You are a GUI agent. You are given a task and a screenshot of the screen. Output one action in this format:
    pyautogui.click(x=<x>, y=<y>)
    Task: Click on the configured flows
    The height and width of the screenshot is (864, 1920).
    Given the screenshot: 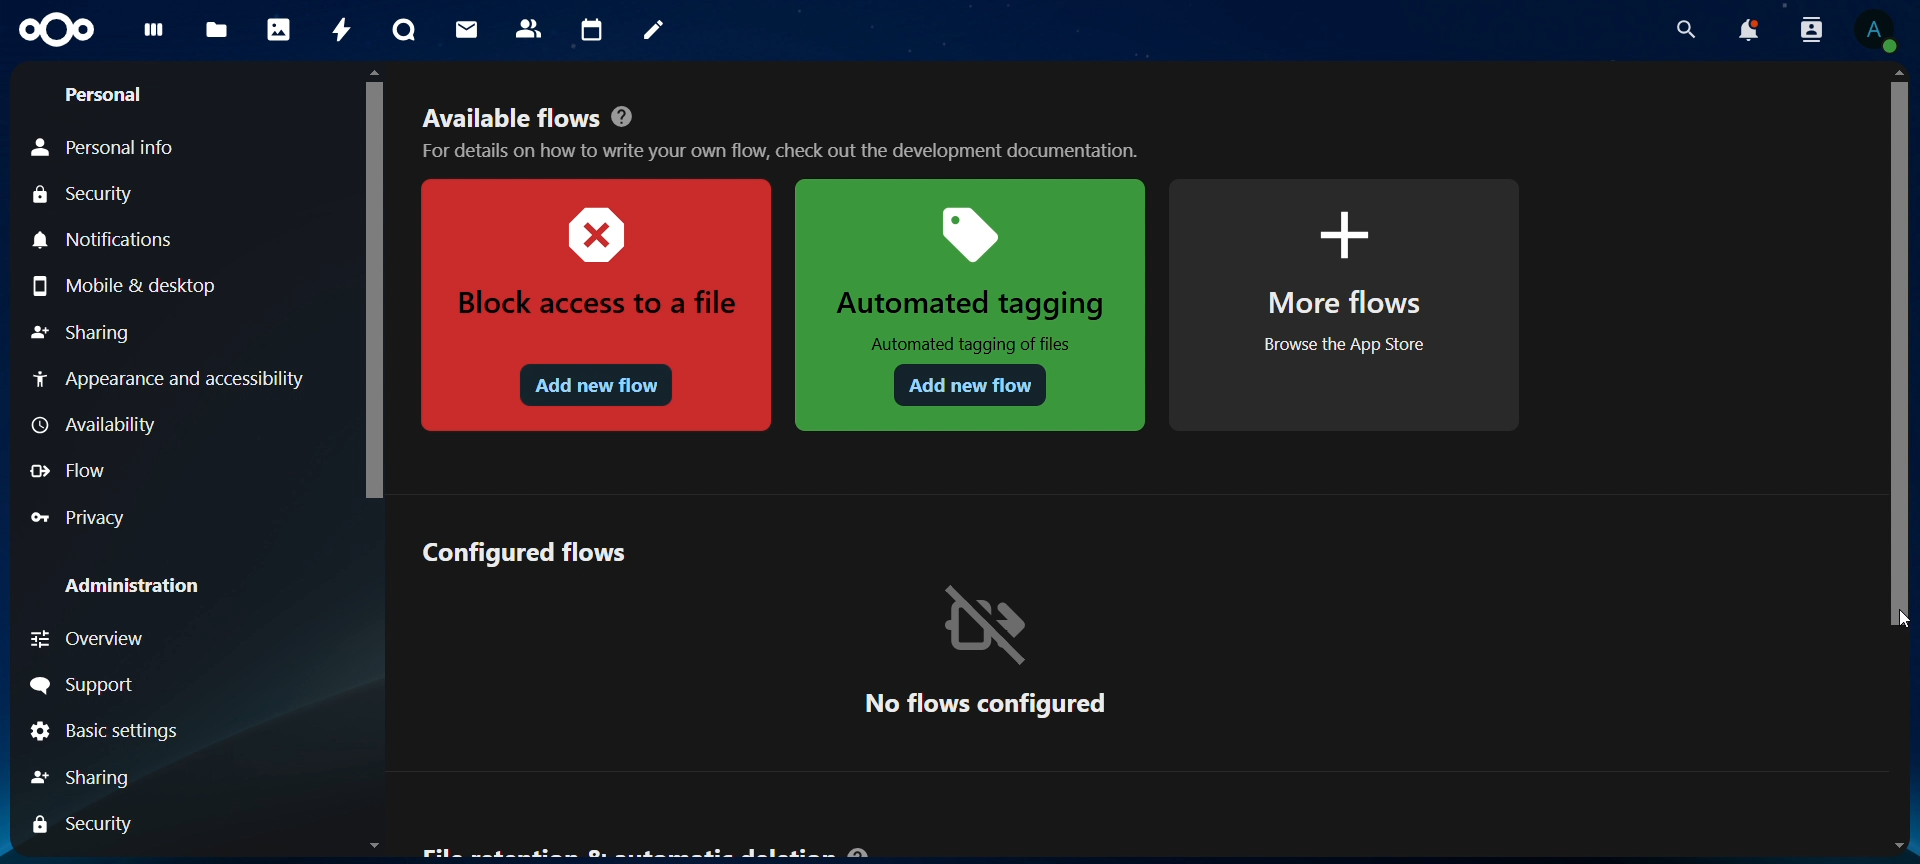 What is the action you would take?
    pyautogui.click(x=528, y=550)
    